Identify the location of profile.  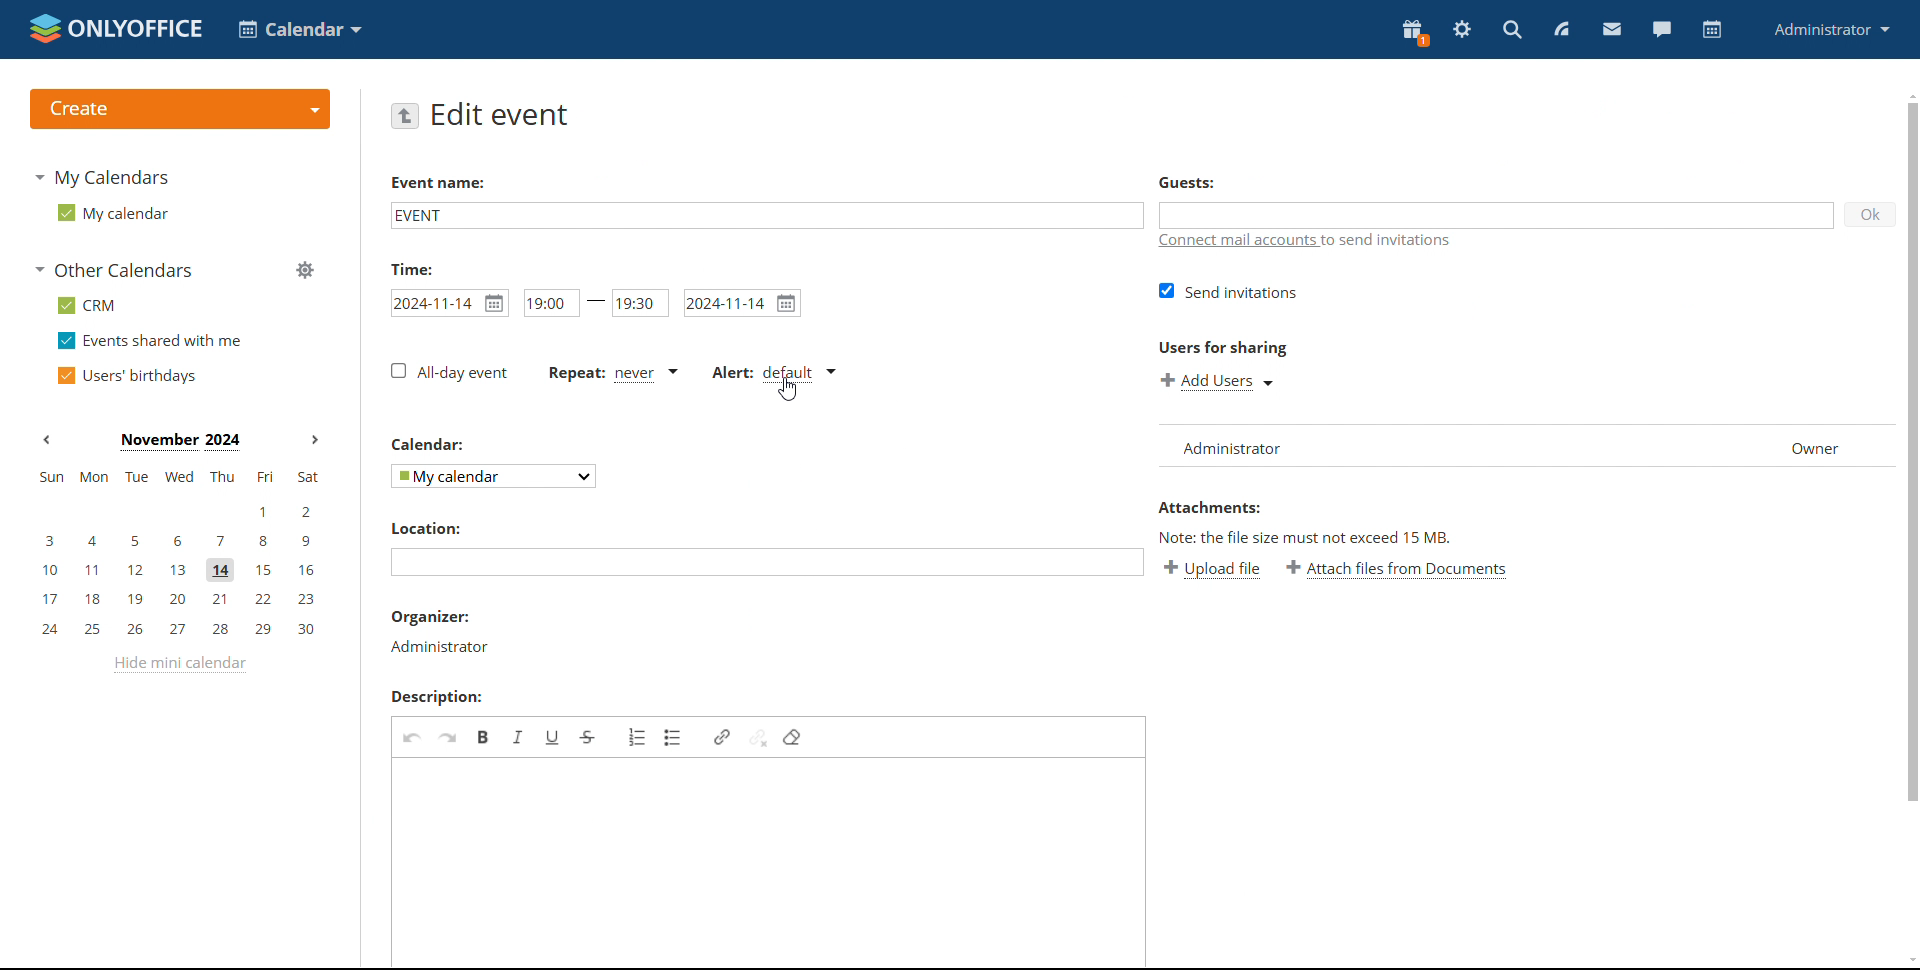
(1832, 29).